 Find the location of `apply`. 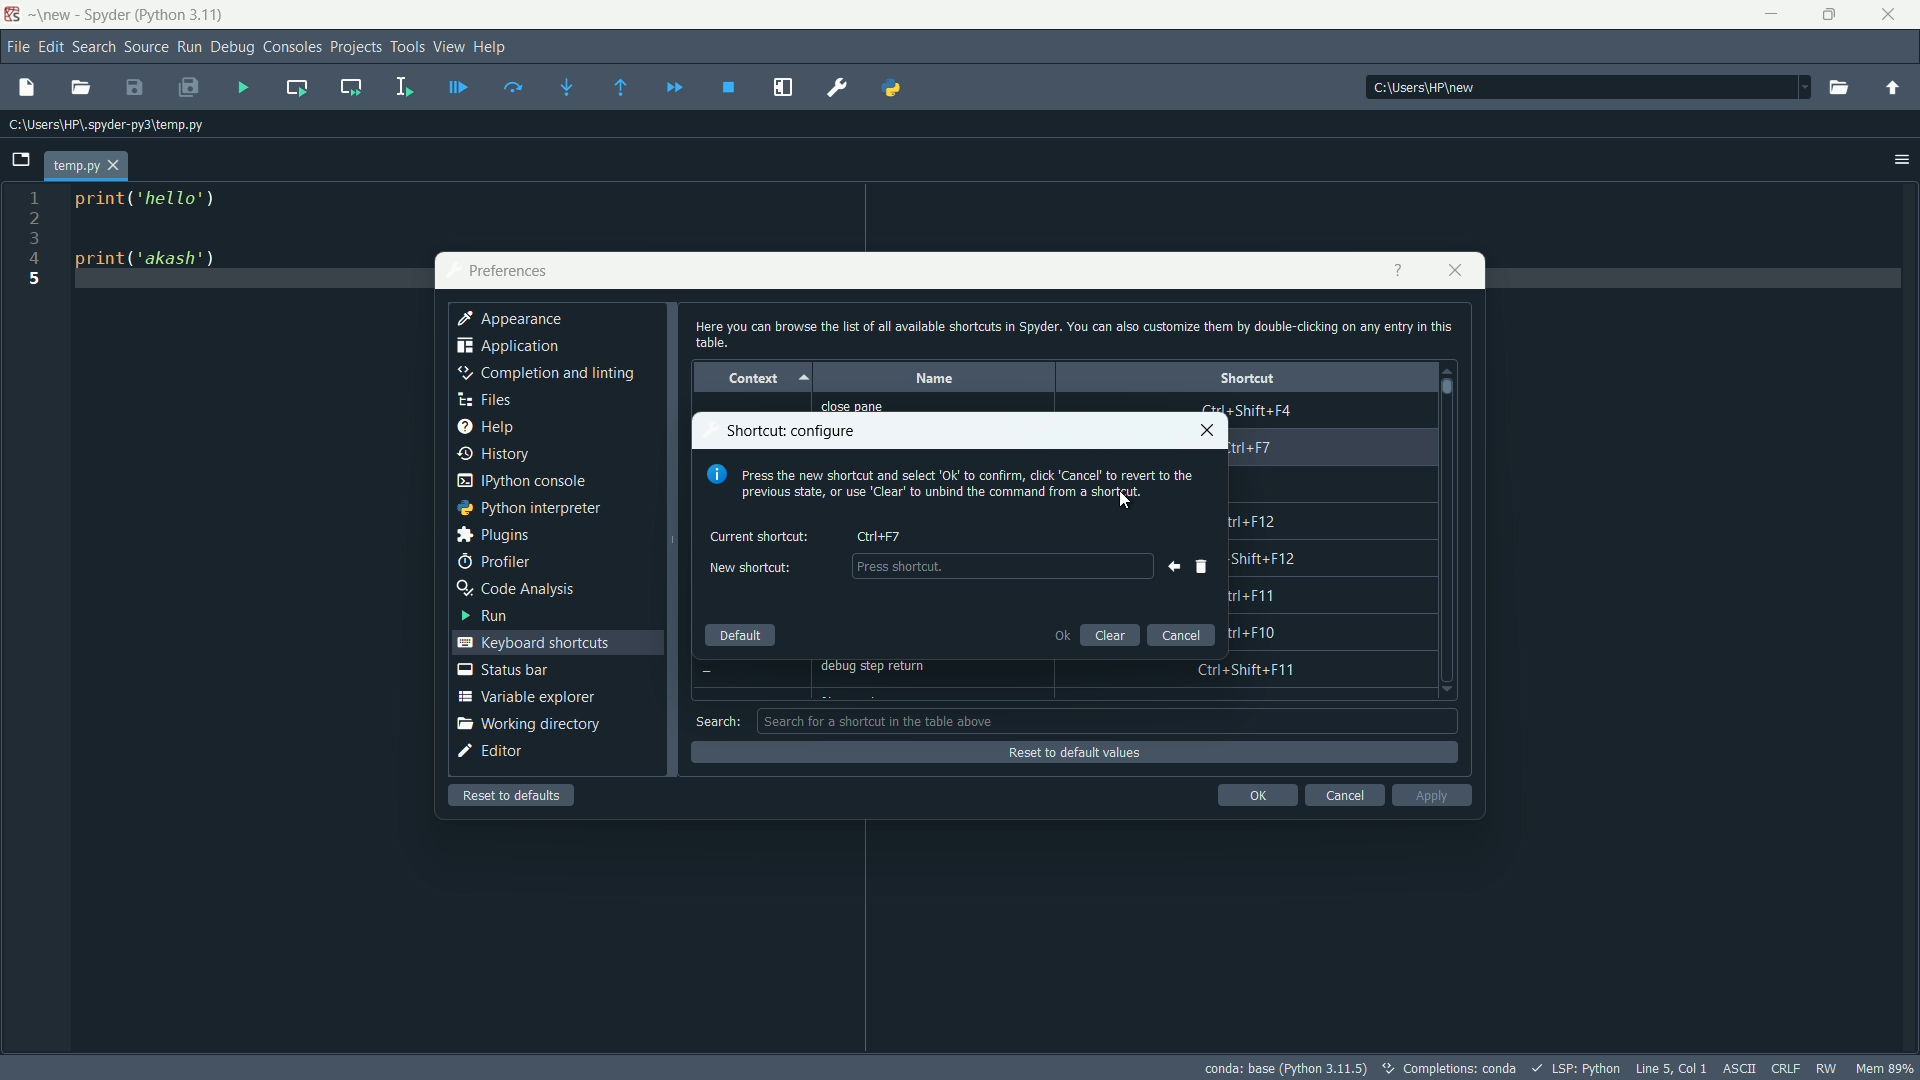

apply is located at coordinates (1432, 795).